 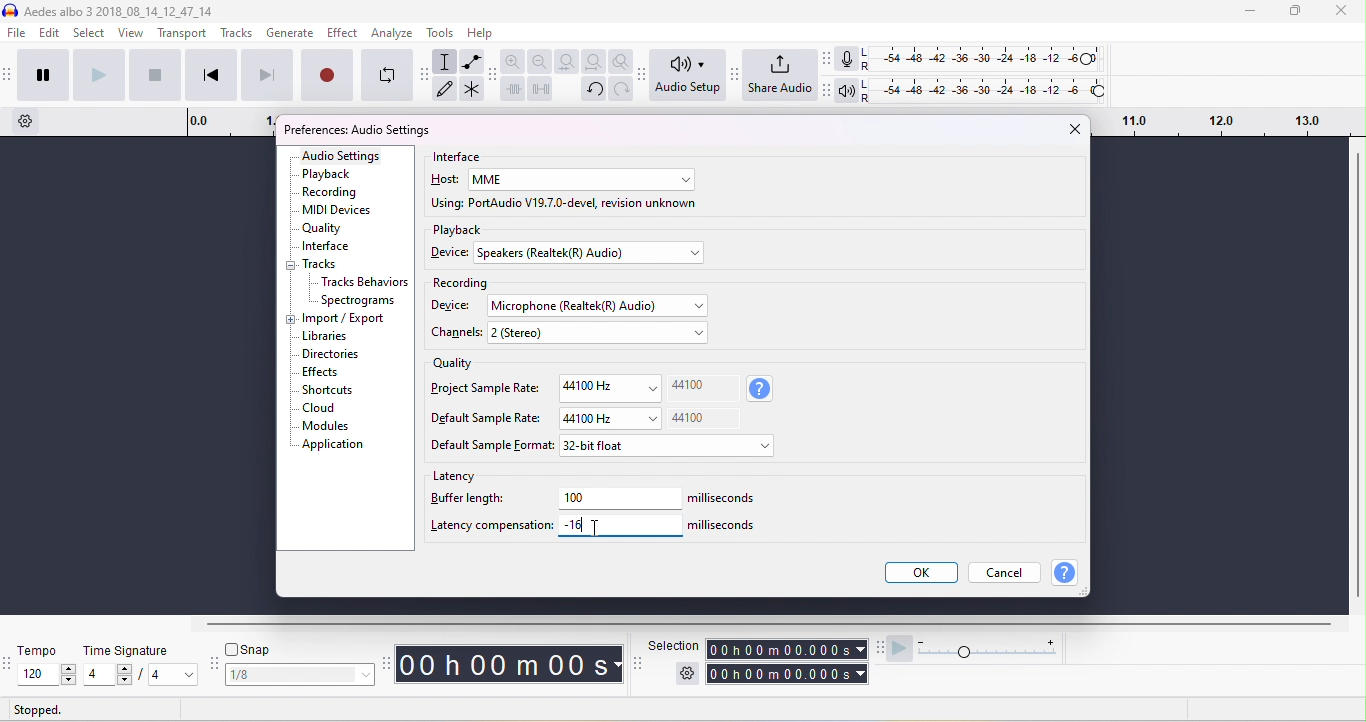 What do you see at coordinates (492, 446) in the screenshot?
I see `default sample format` at bounding box center [492, 446].